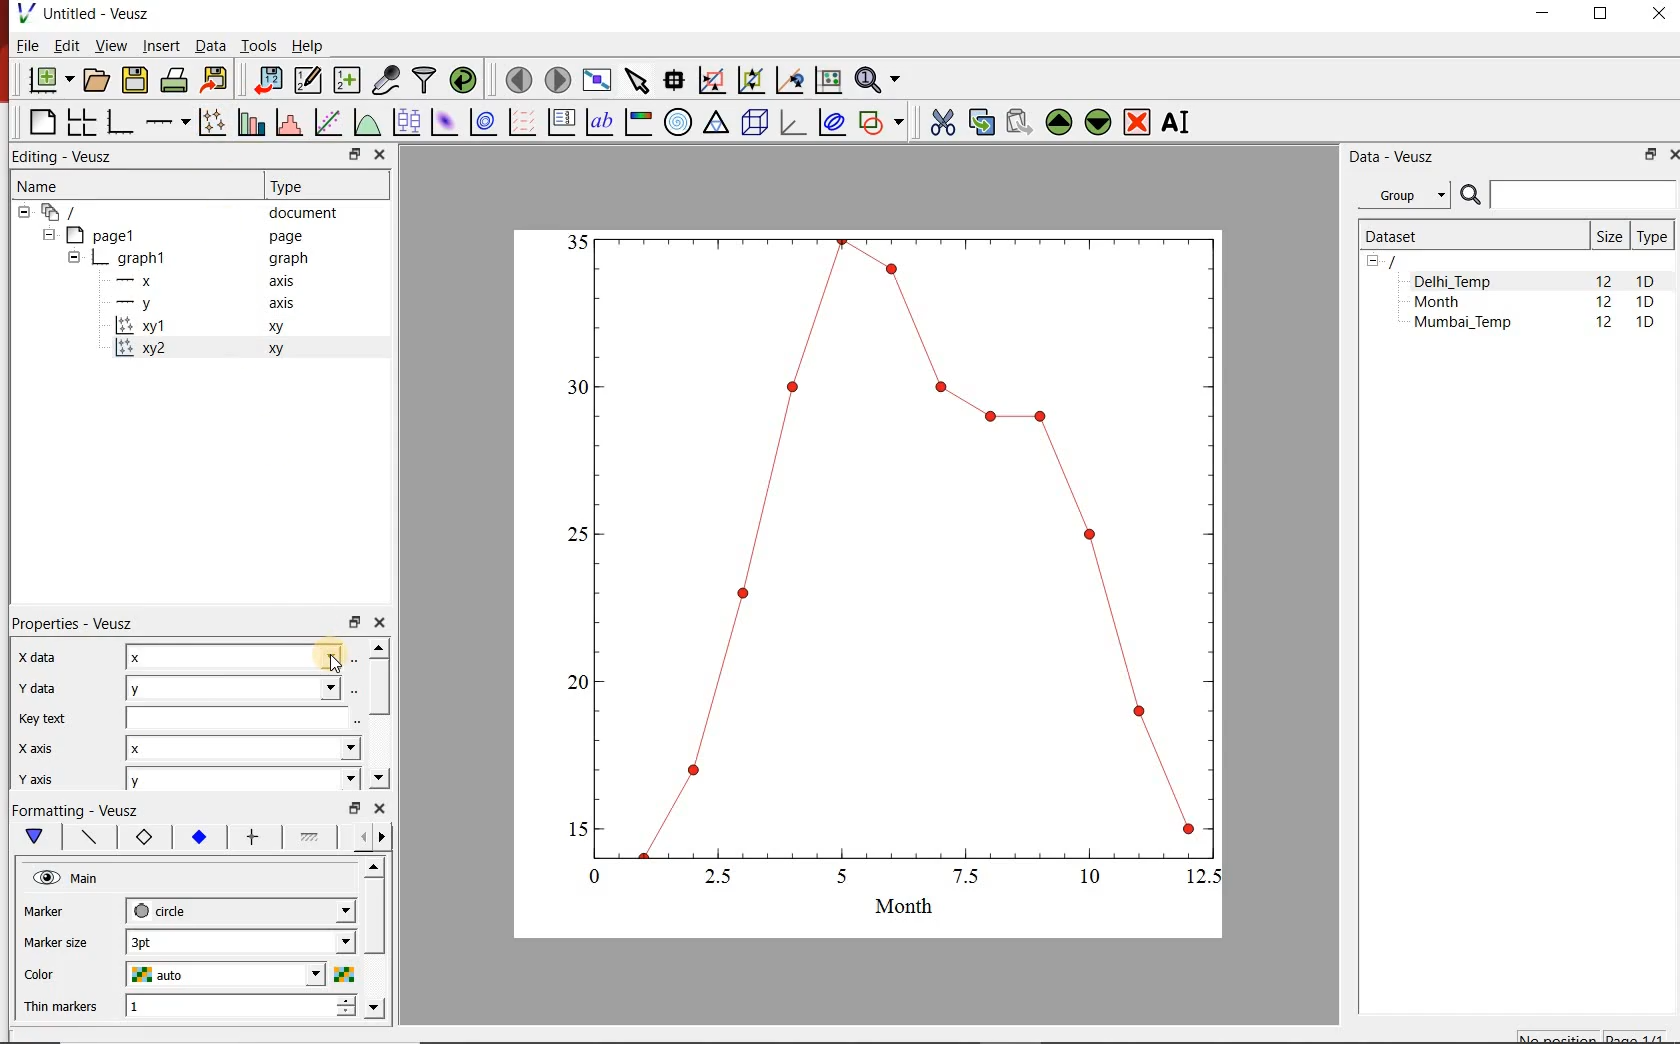  What do you see at coordinates (1544, 14) in the screenshot?
I see `MINIMIZE` at bounding box center [1544, 14].